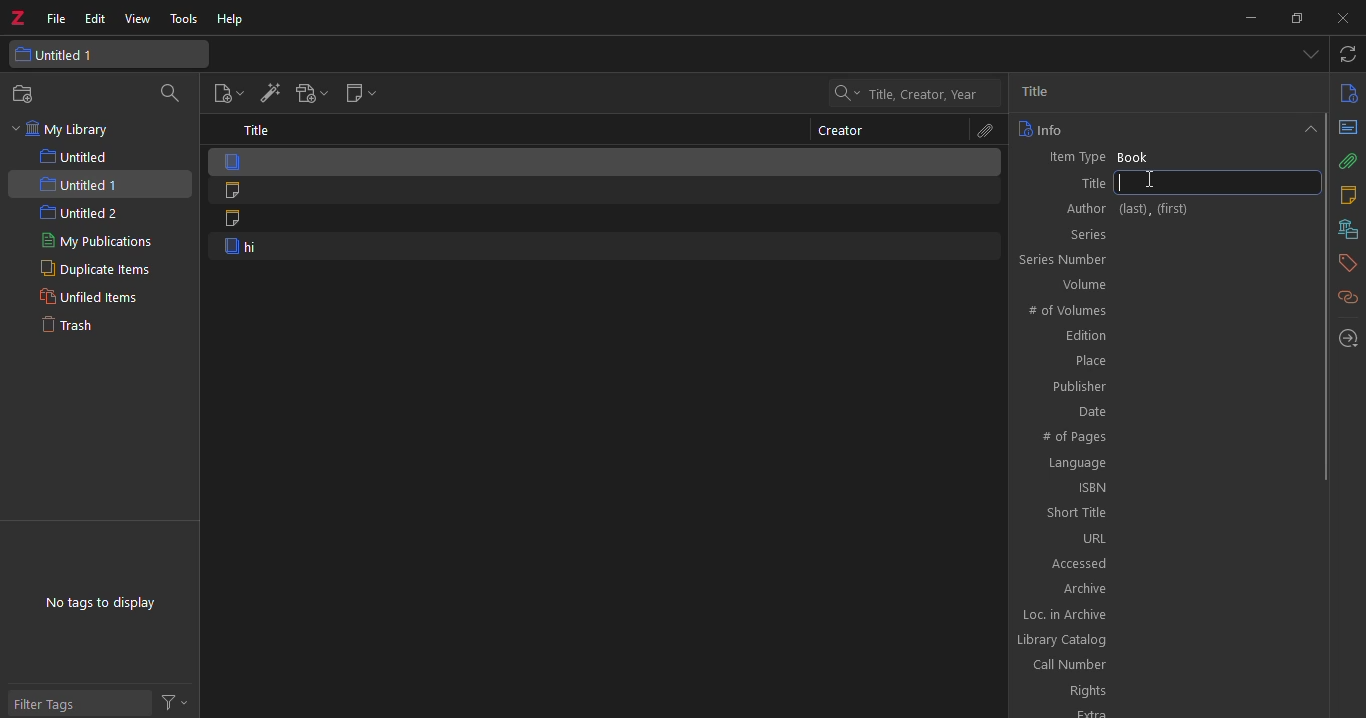 The width and height of the screenshot is (1366, 718). Describe the element at coordinates (96, 17) in the screenshot. I see `edit` at that location.